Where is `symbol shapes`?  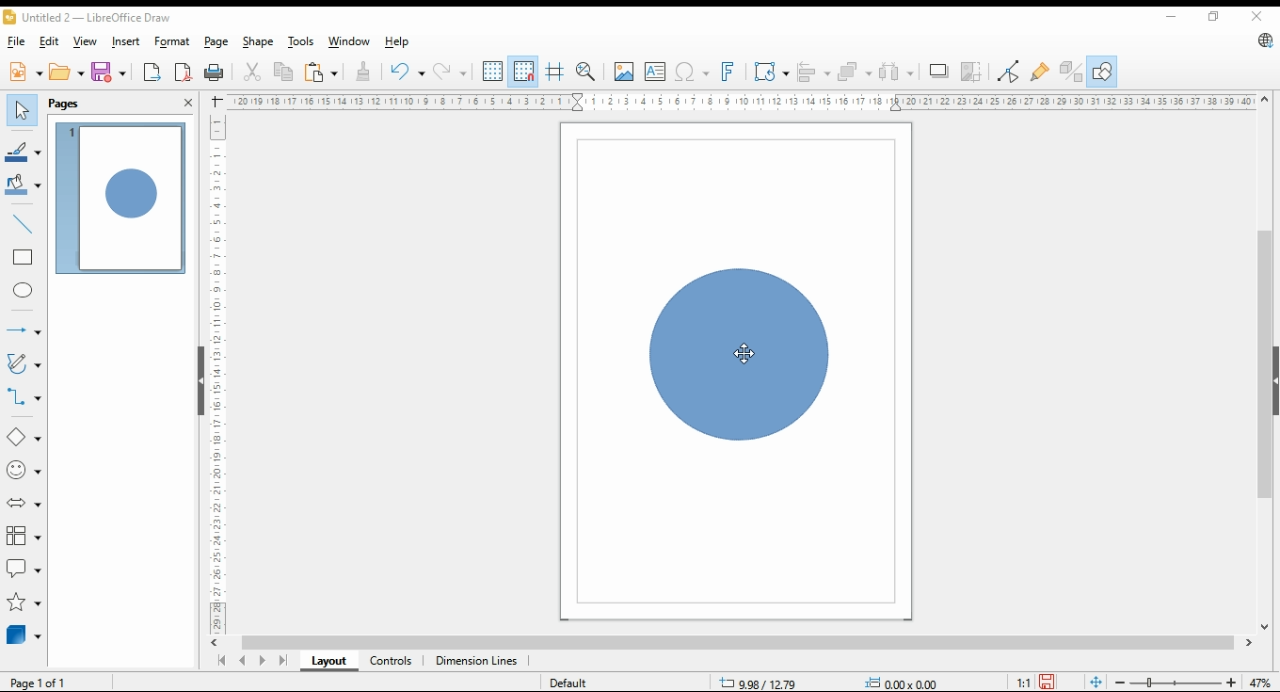 symbol shapes is located at coordinates (23, 469).